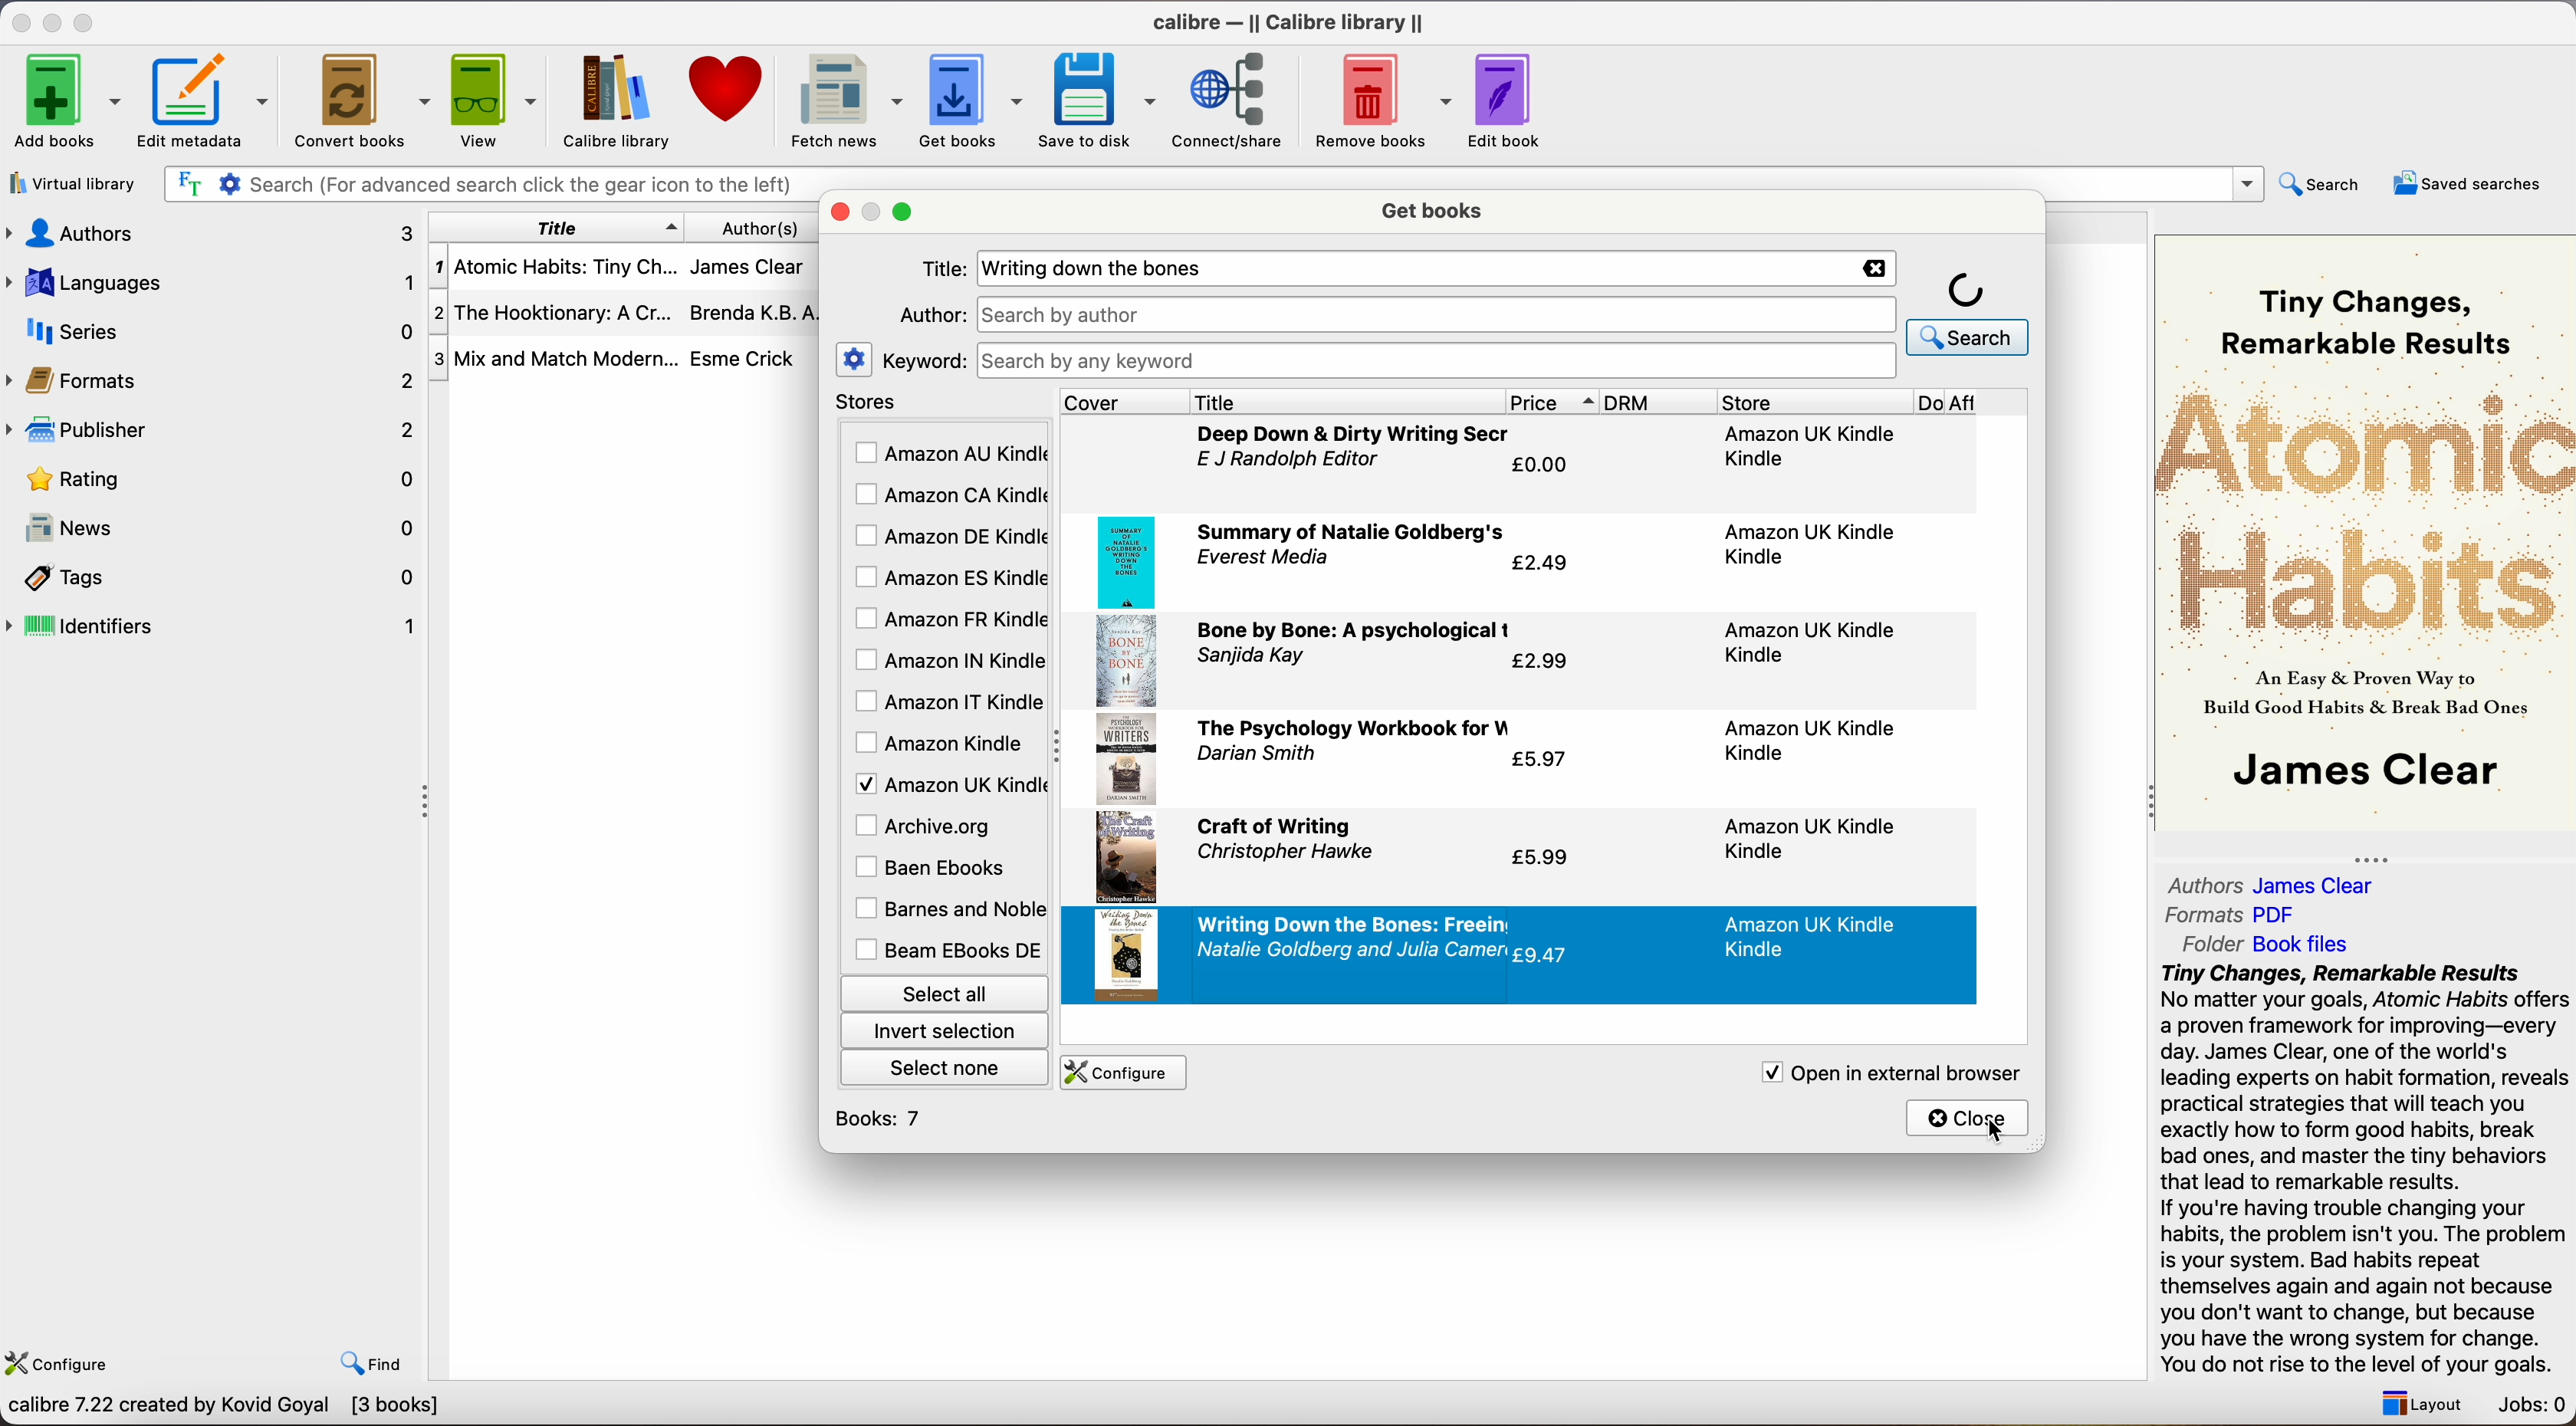 The height and width of the screenshot is (1426, 2576). Describe the element at coordinates (497, 99) in the screenshot. I see `view` at that location.